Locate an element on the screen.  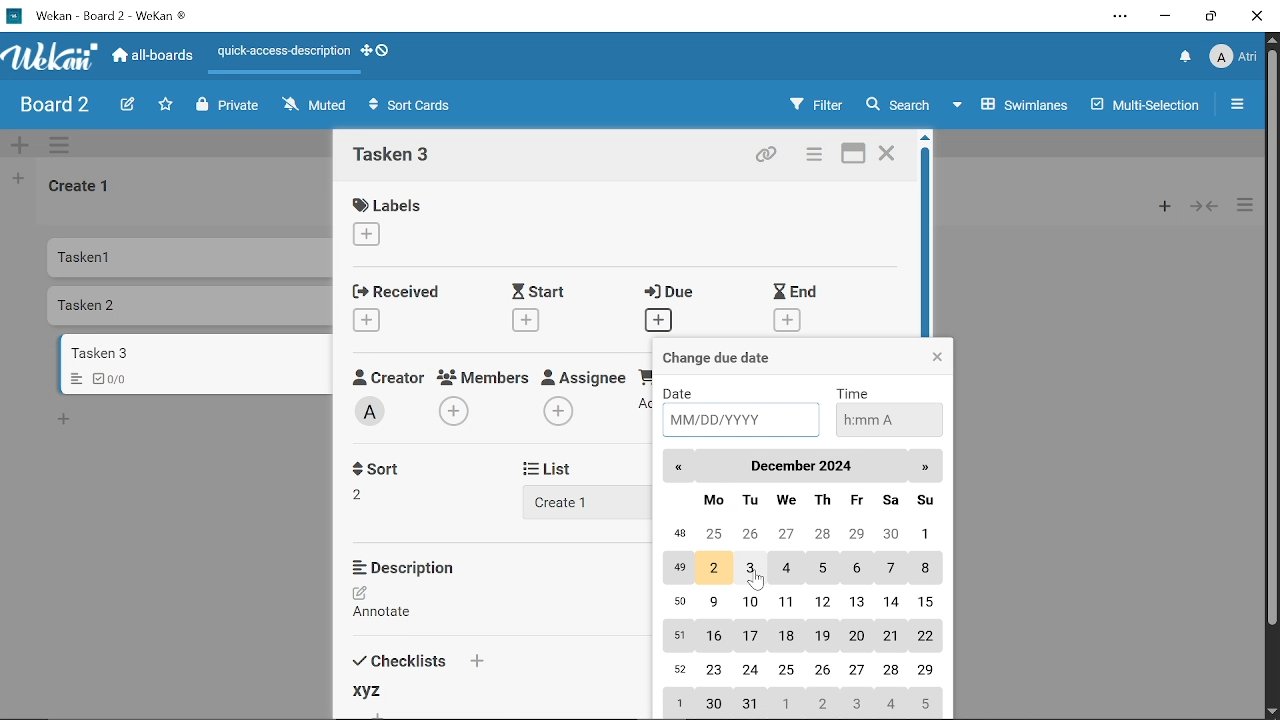
Private is located at coordinates (228, 105).